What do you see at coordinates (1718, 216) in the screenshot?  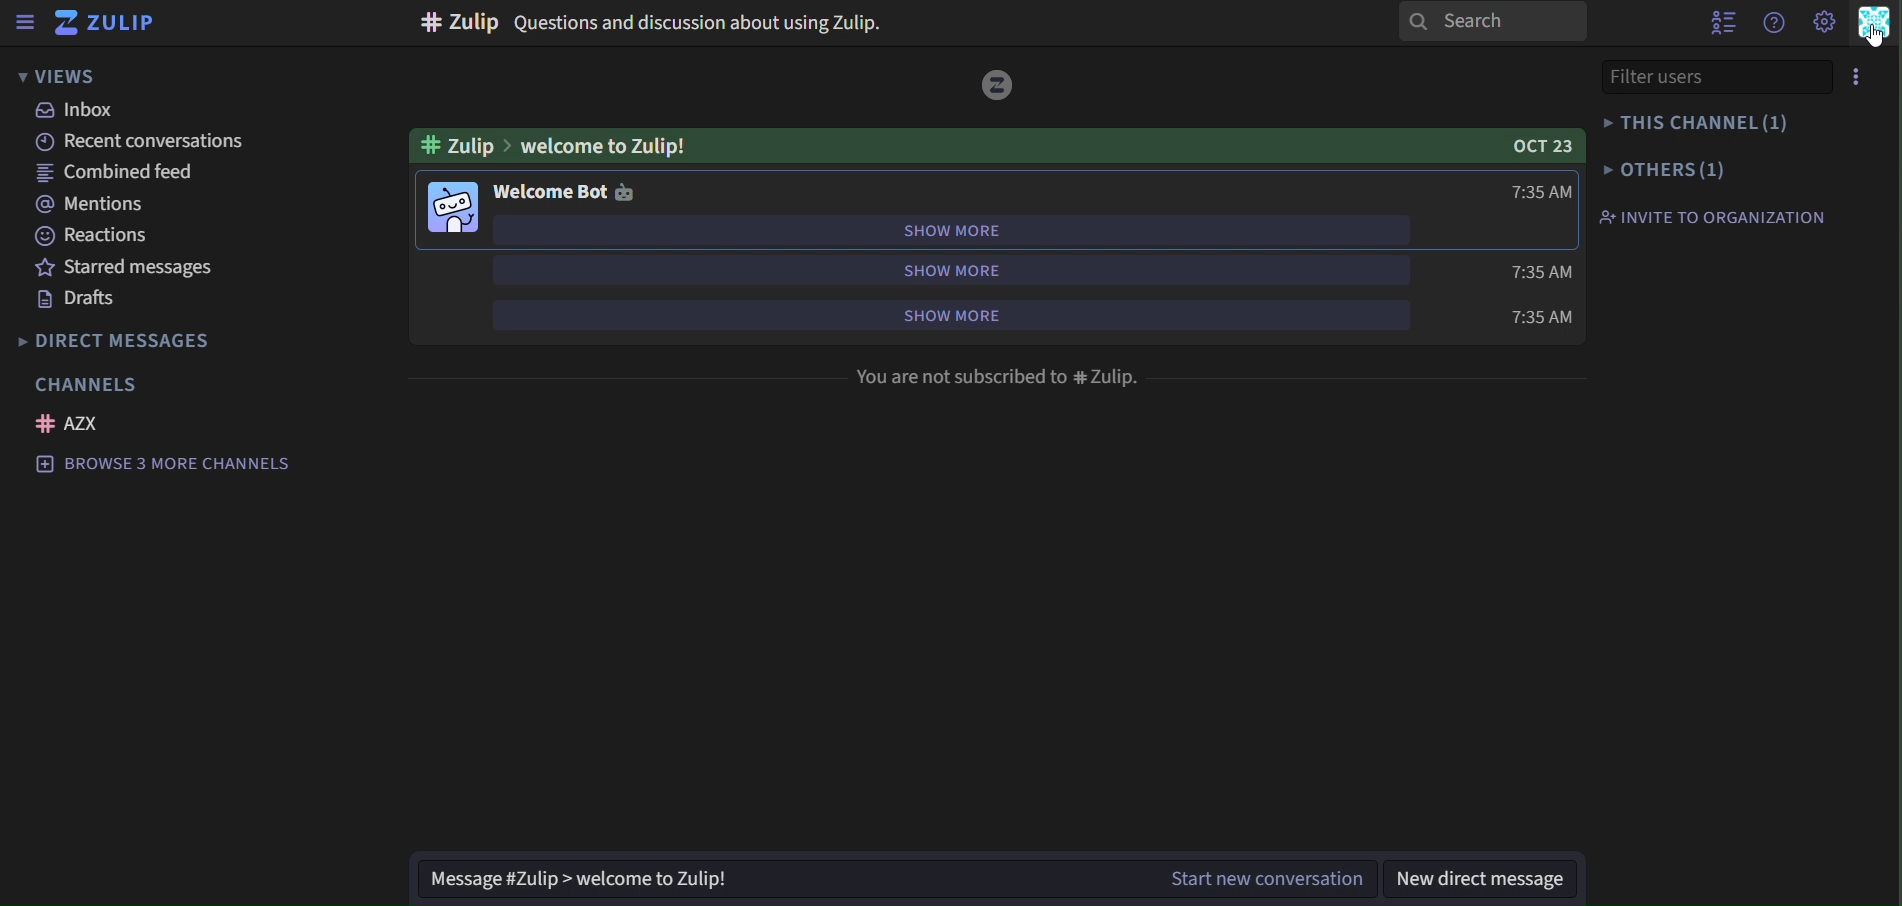 I see `invite to organization` at bounding box center [1718, 216].